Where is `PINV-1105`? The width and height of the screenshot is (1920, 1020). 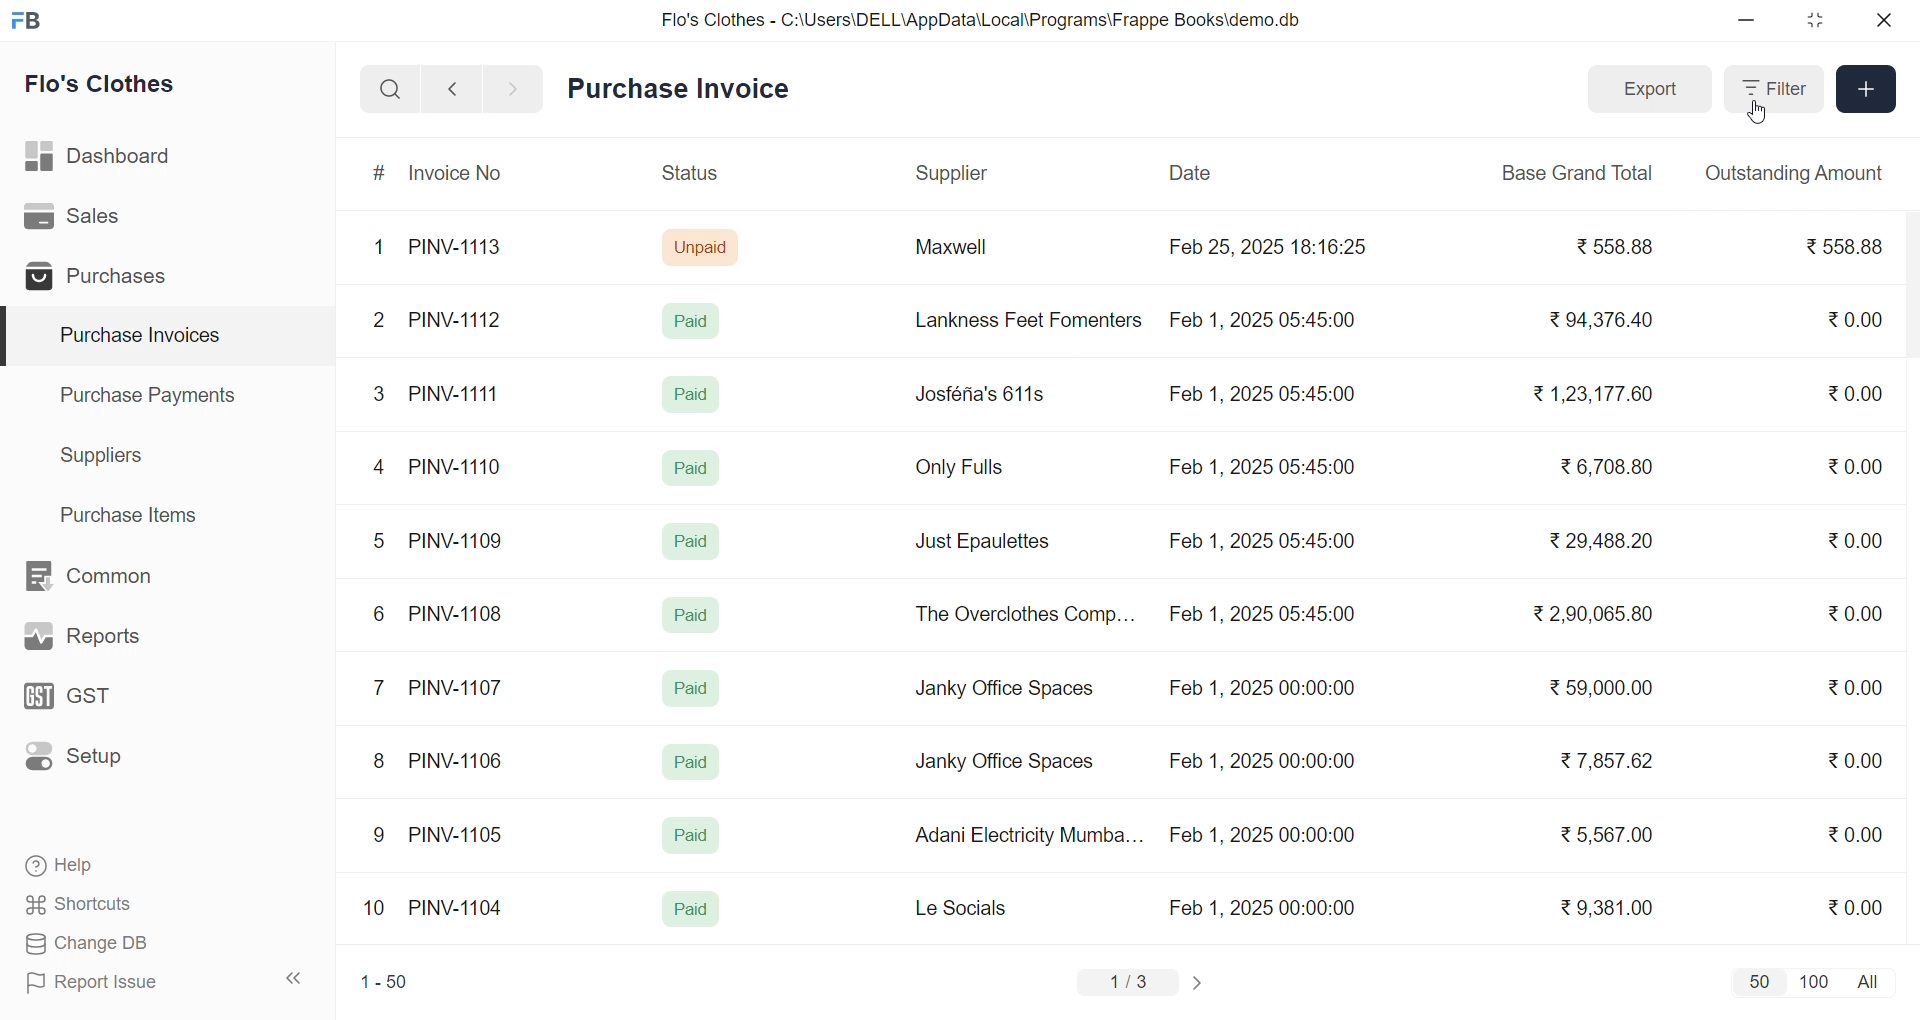 PINV-1105 is located at coordinates (460, 834).